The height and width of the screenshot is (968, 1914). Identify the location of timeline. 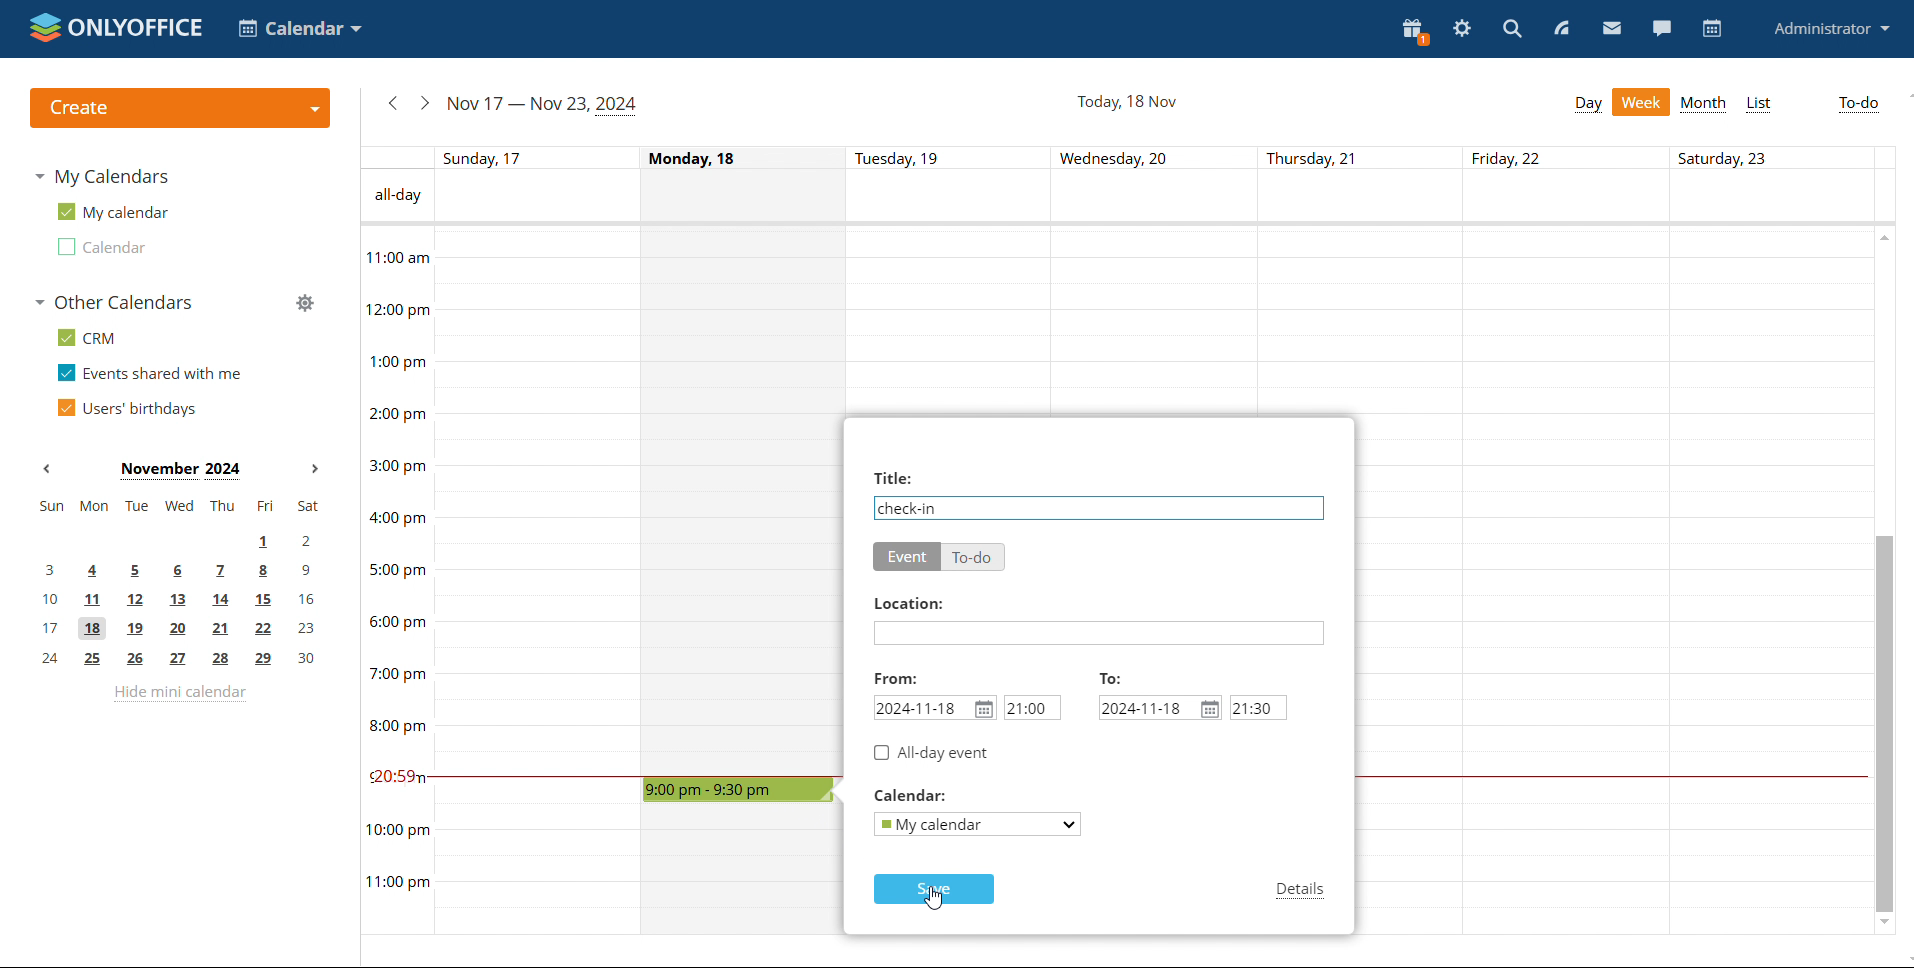
(396, 580).